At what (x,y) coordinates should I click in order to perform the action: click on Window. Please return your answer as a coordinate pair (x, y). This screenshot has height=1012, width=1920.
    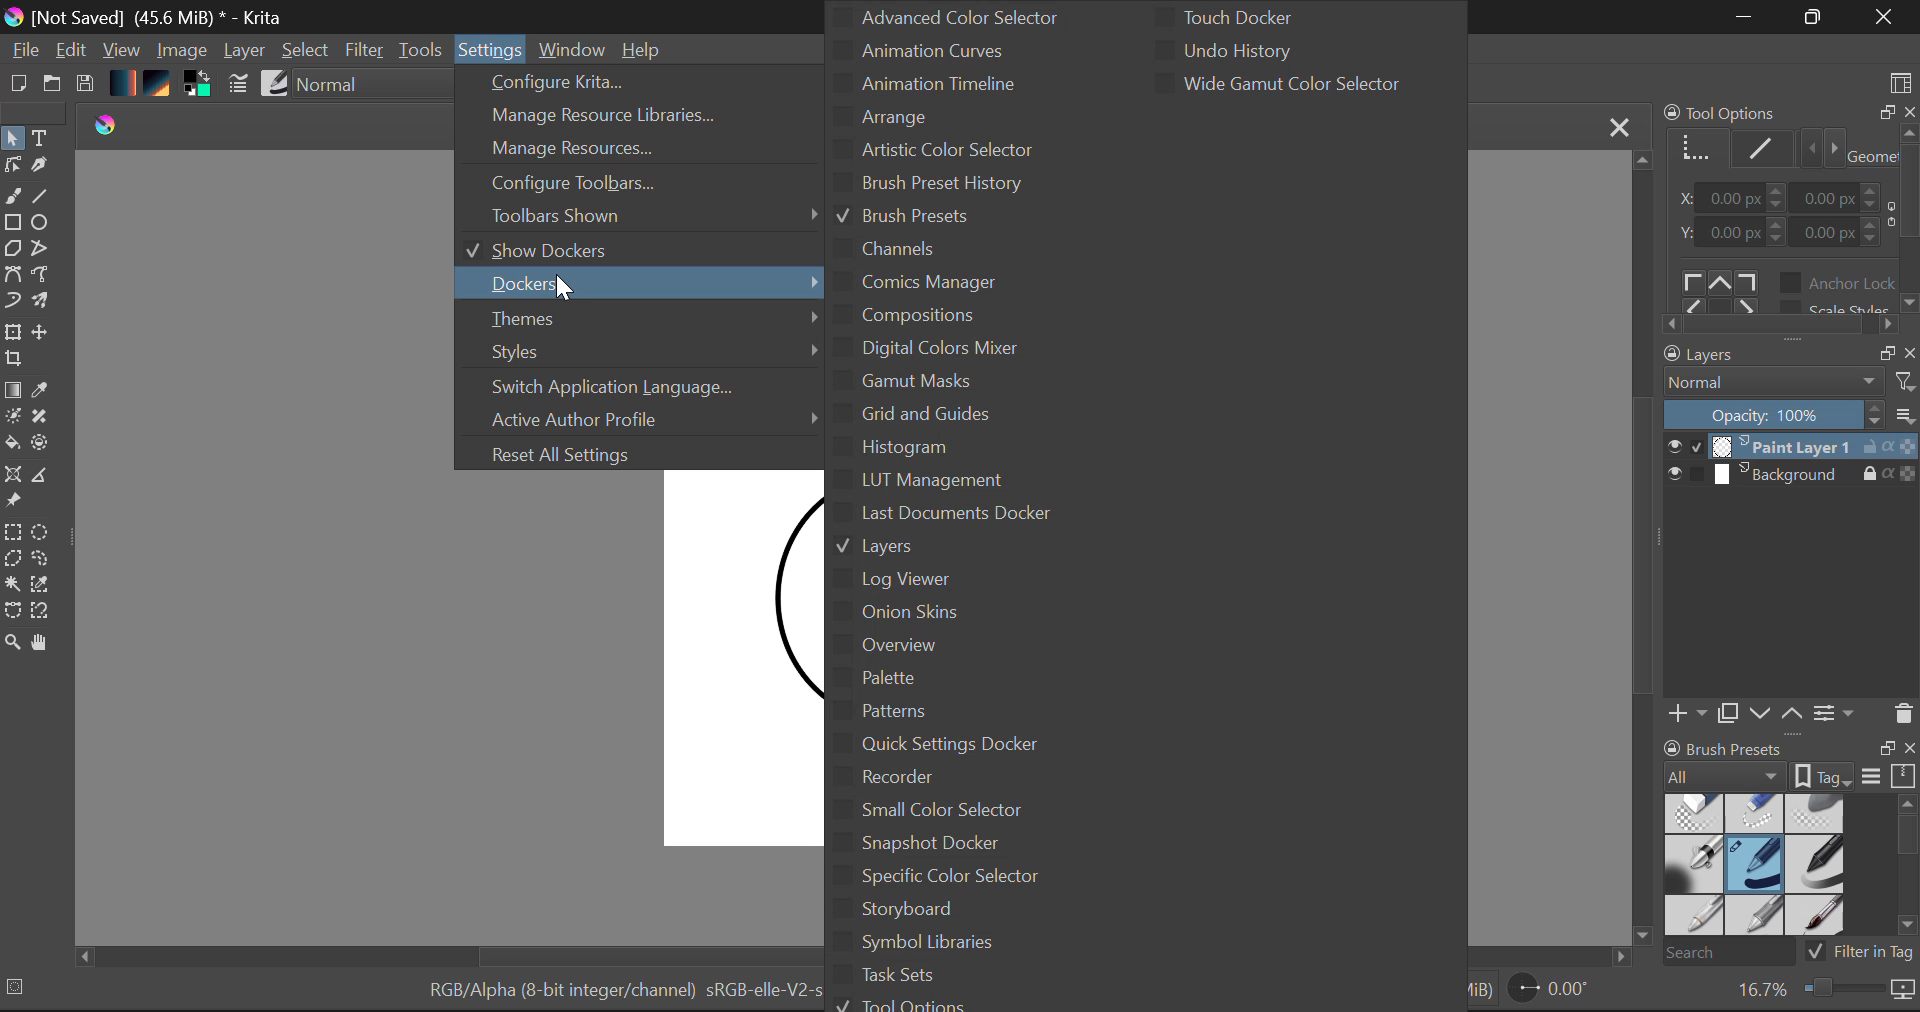
    Looking at the image, I should click on (575, 46).